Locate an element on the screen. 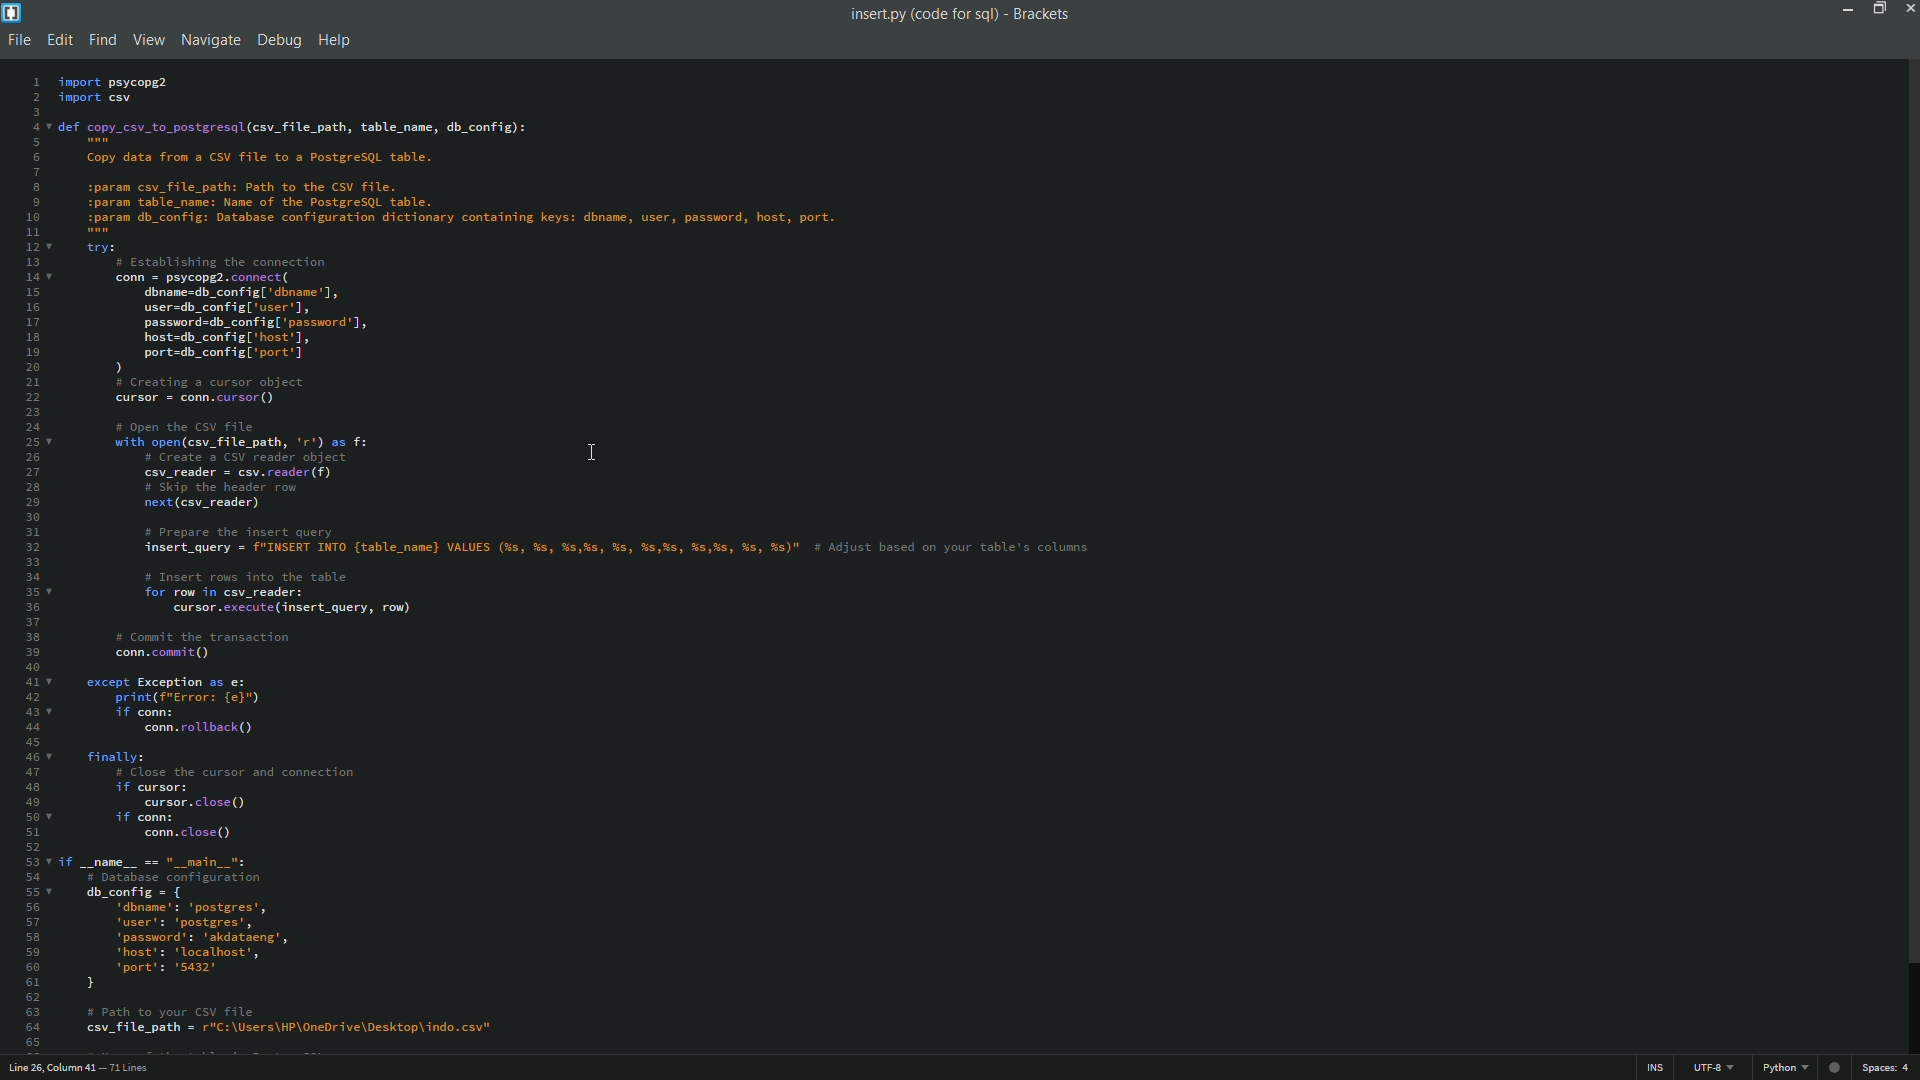 This screenshot has width=1920, height=1080. cursor is located at coordinates (597, 454).